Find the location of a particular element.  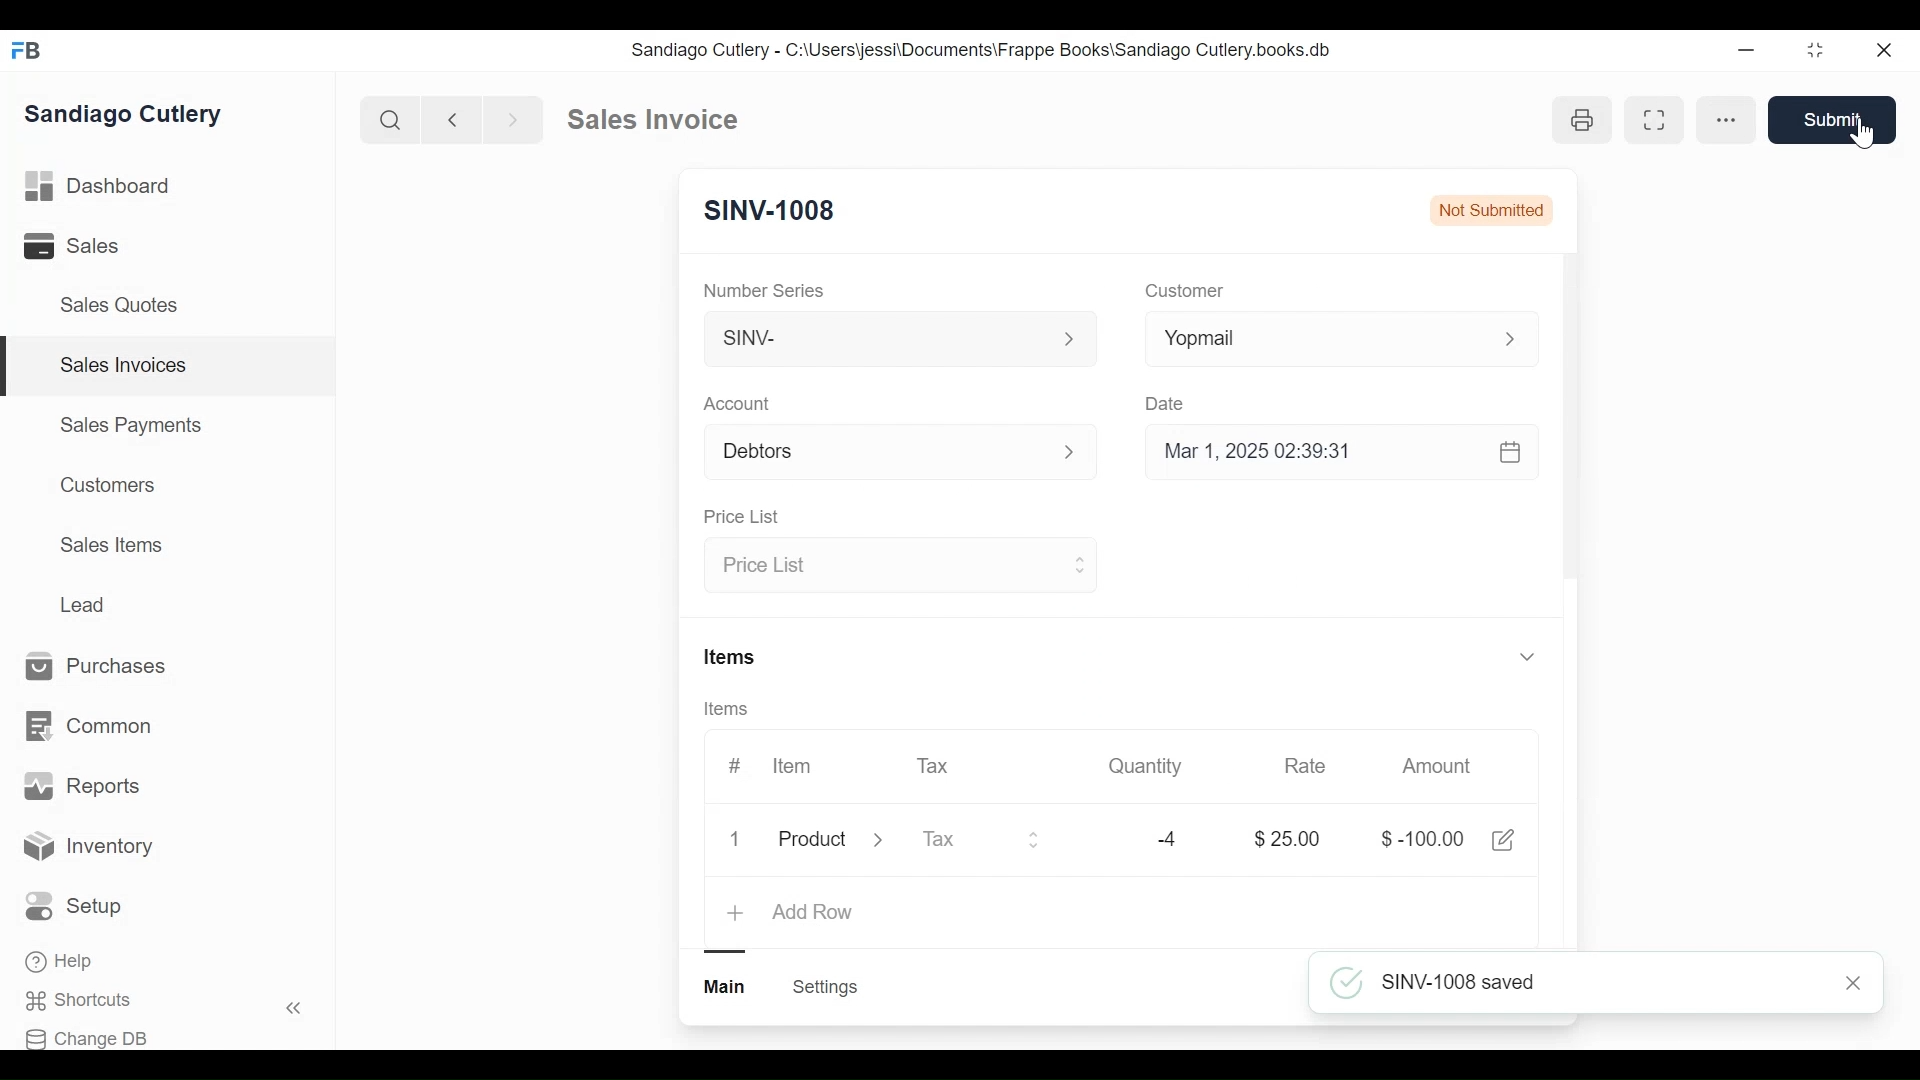

-4 is located at coordinates (1168, 840).